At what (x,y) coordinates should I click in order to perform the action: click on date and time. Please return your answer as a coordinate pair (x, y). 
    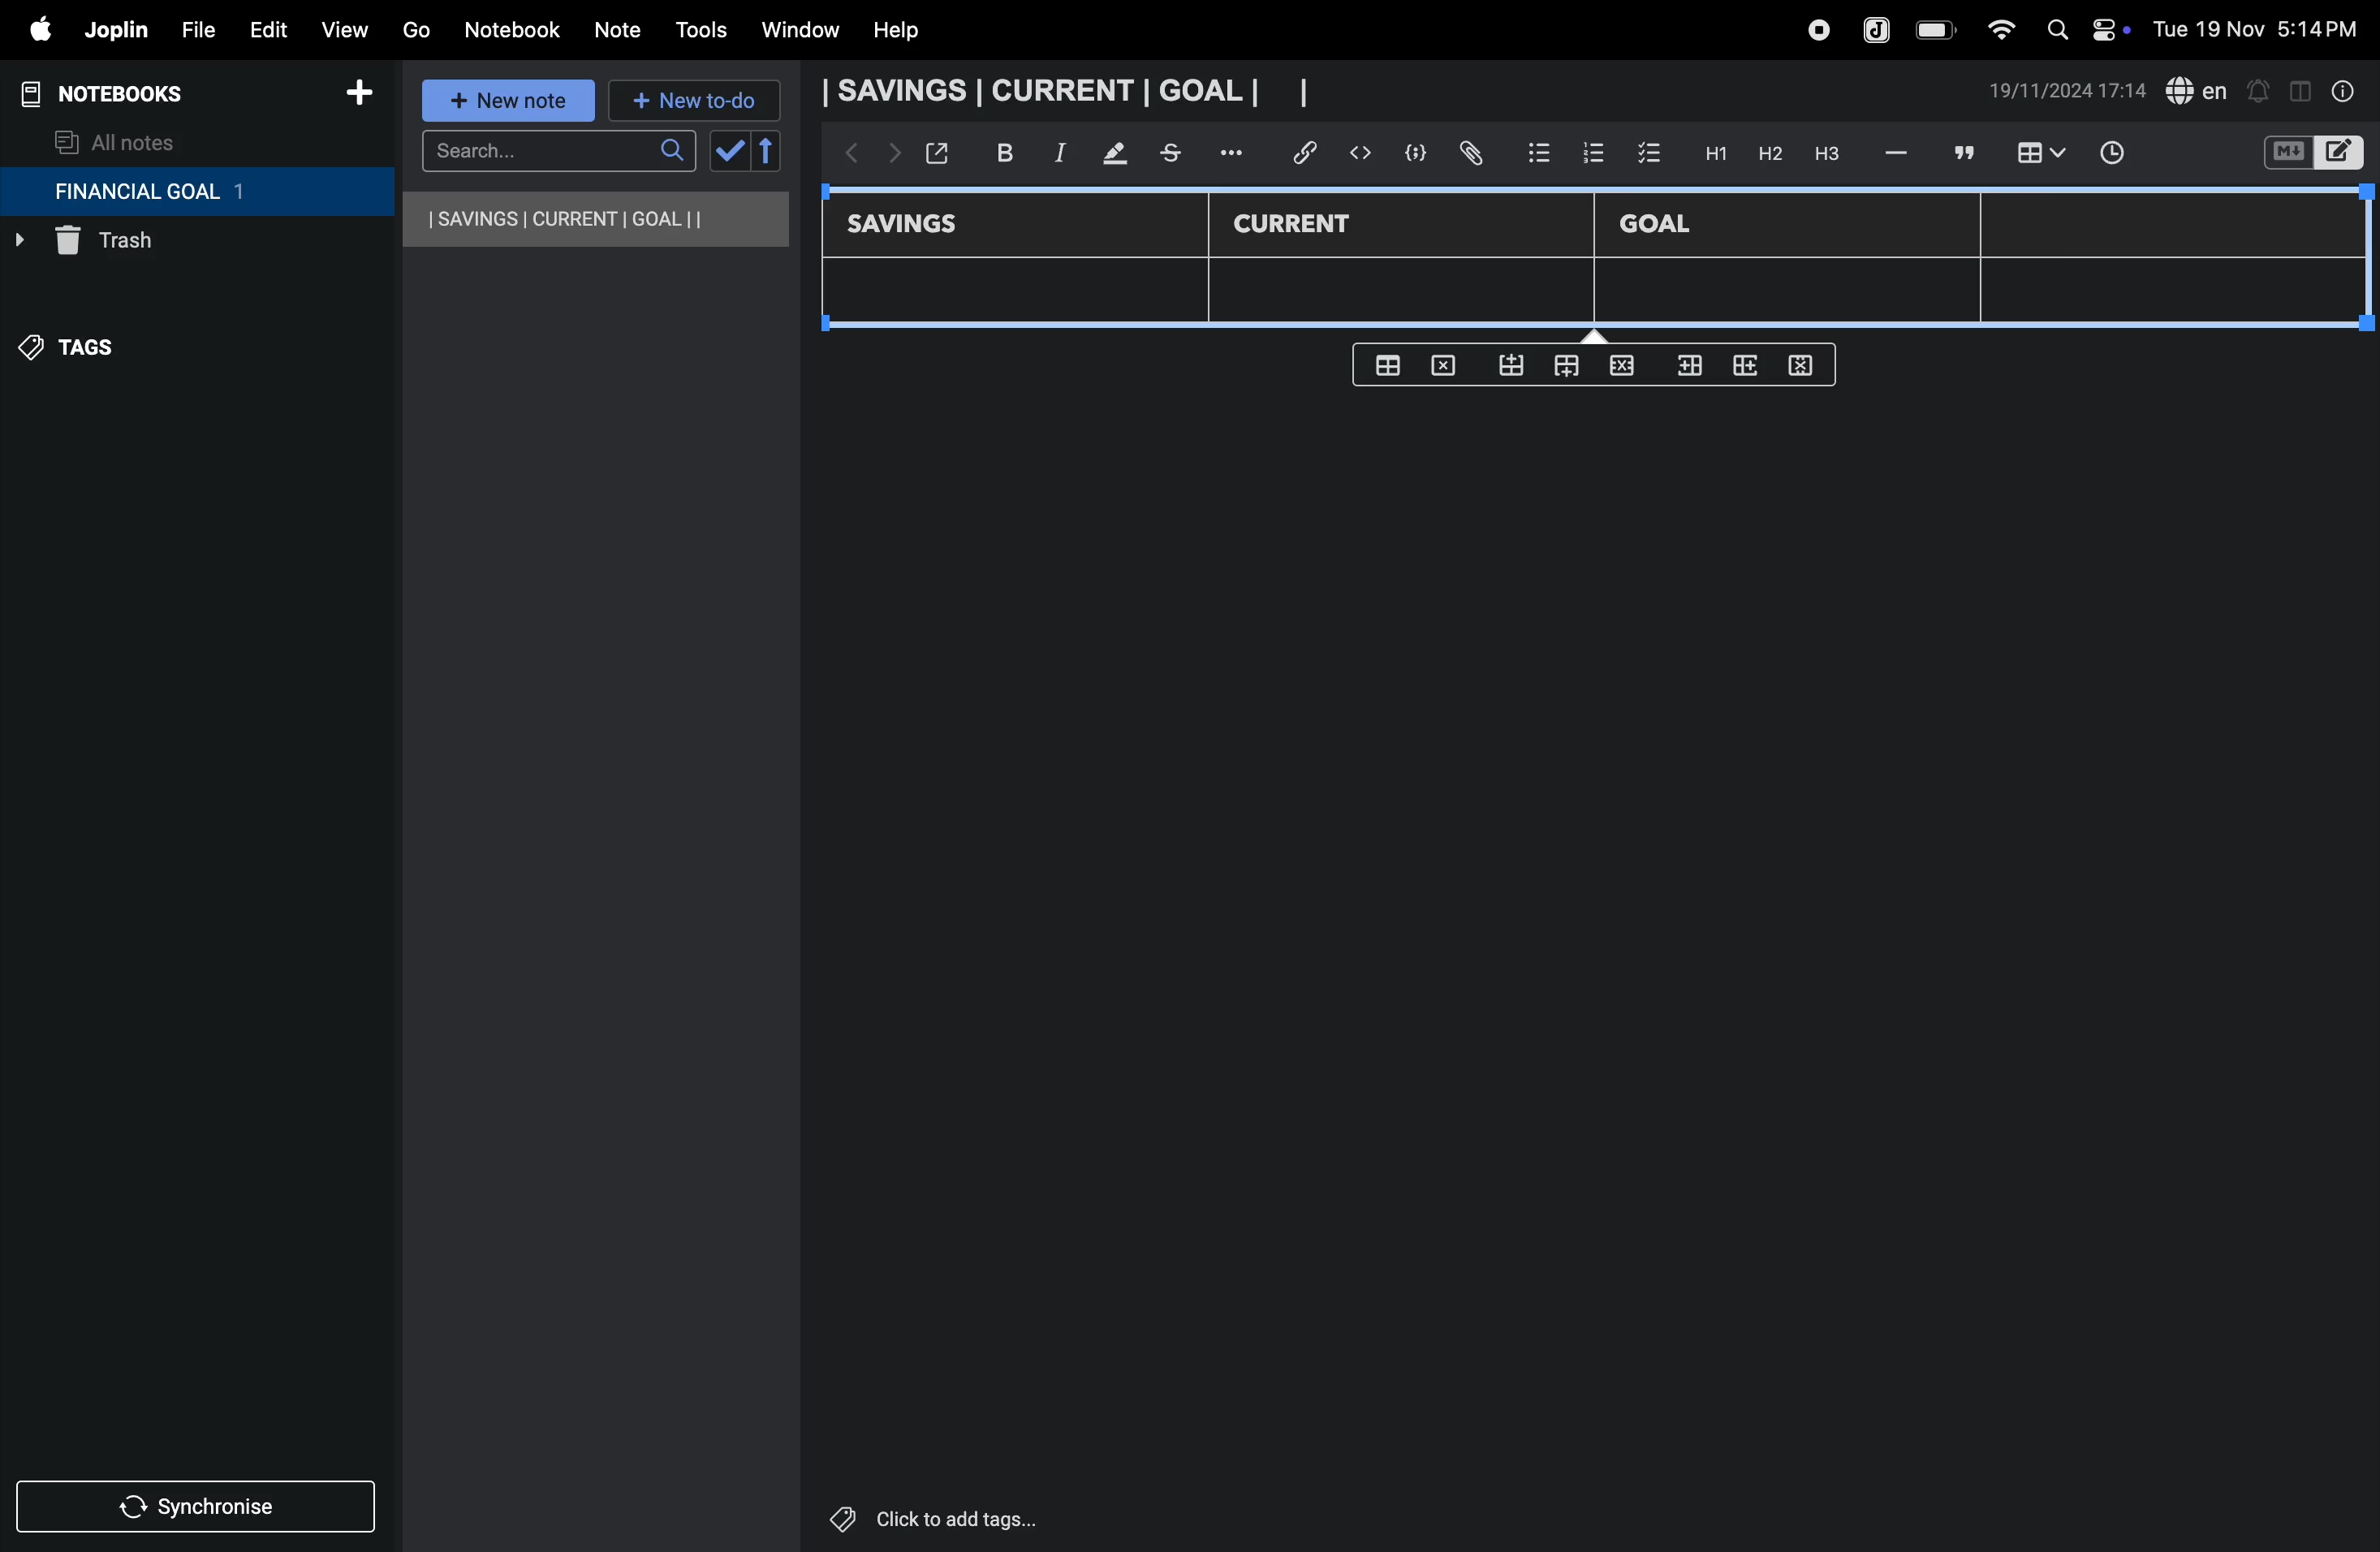
    Looking at the image, I should click on (2262, 27).